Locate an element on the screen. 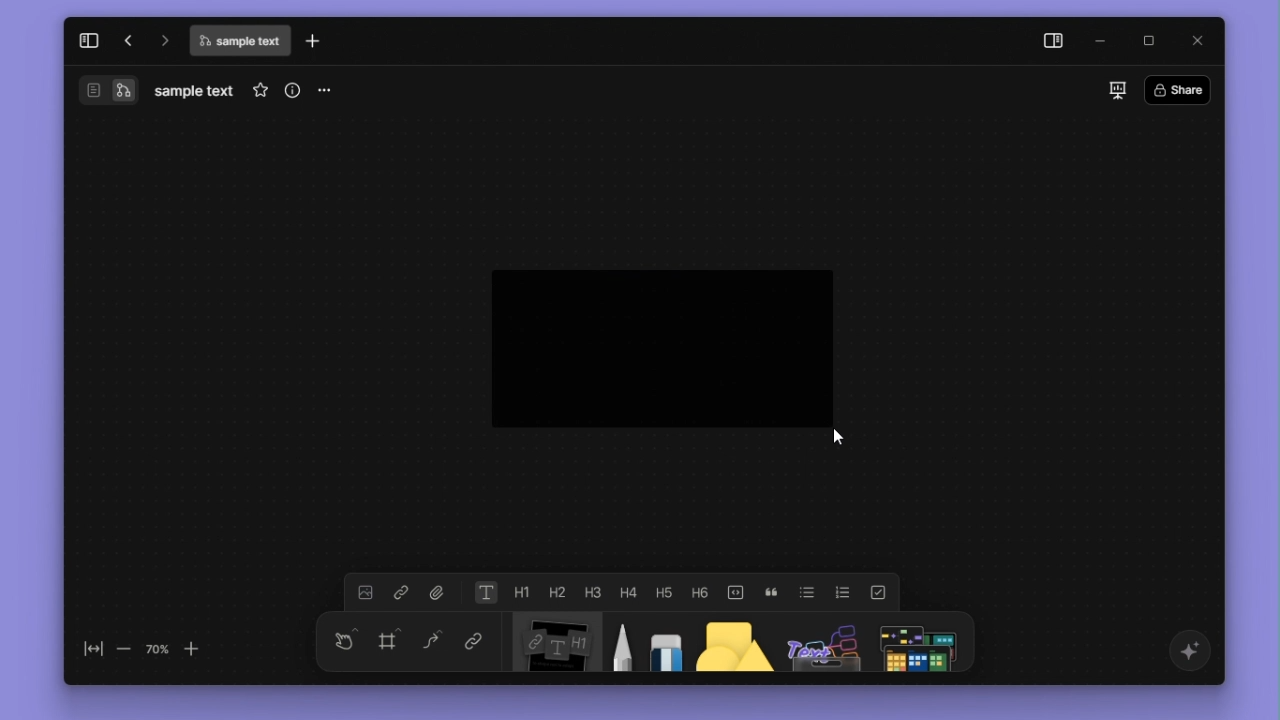 Image resolution: width=1280 pixels, height=720 pixels. affine ai is located at coordinates (1187, 651).